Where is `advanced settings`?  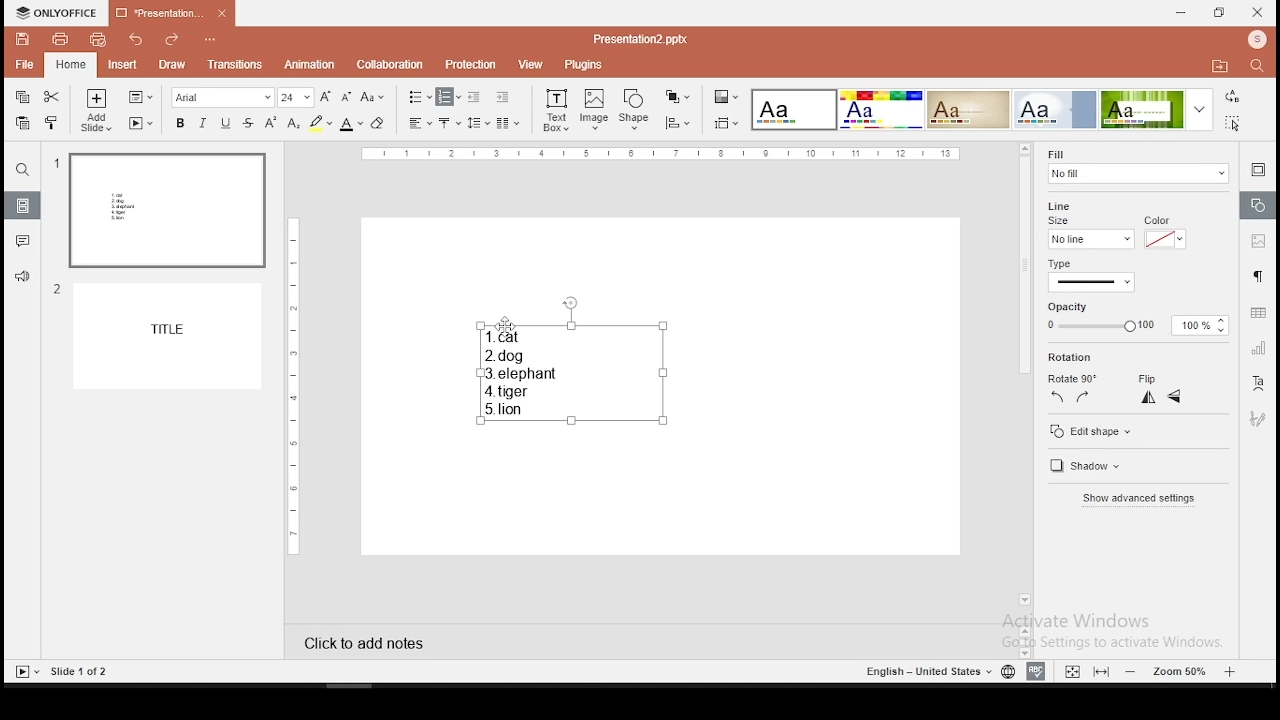 advanced settings is located at coordinates (1144, 499).